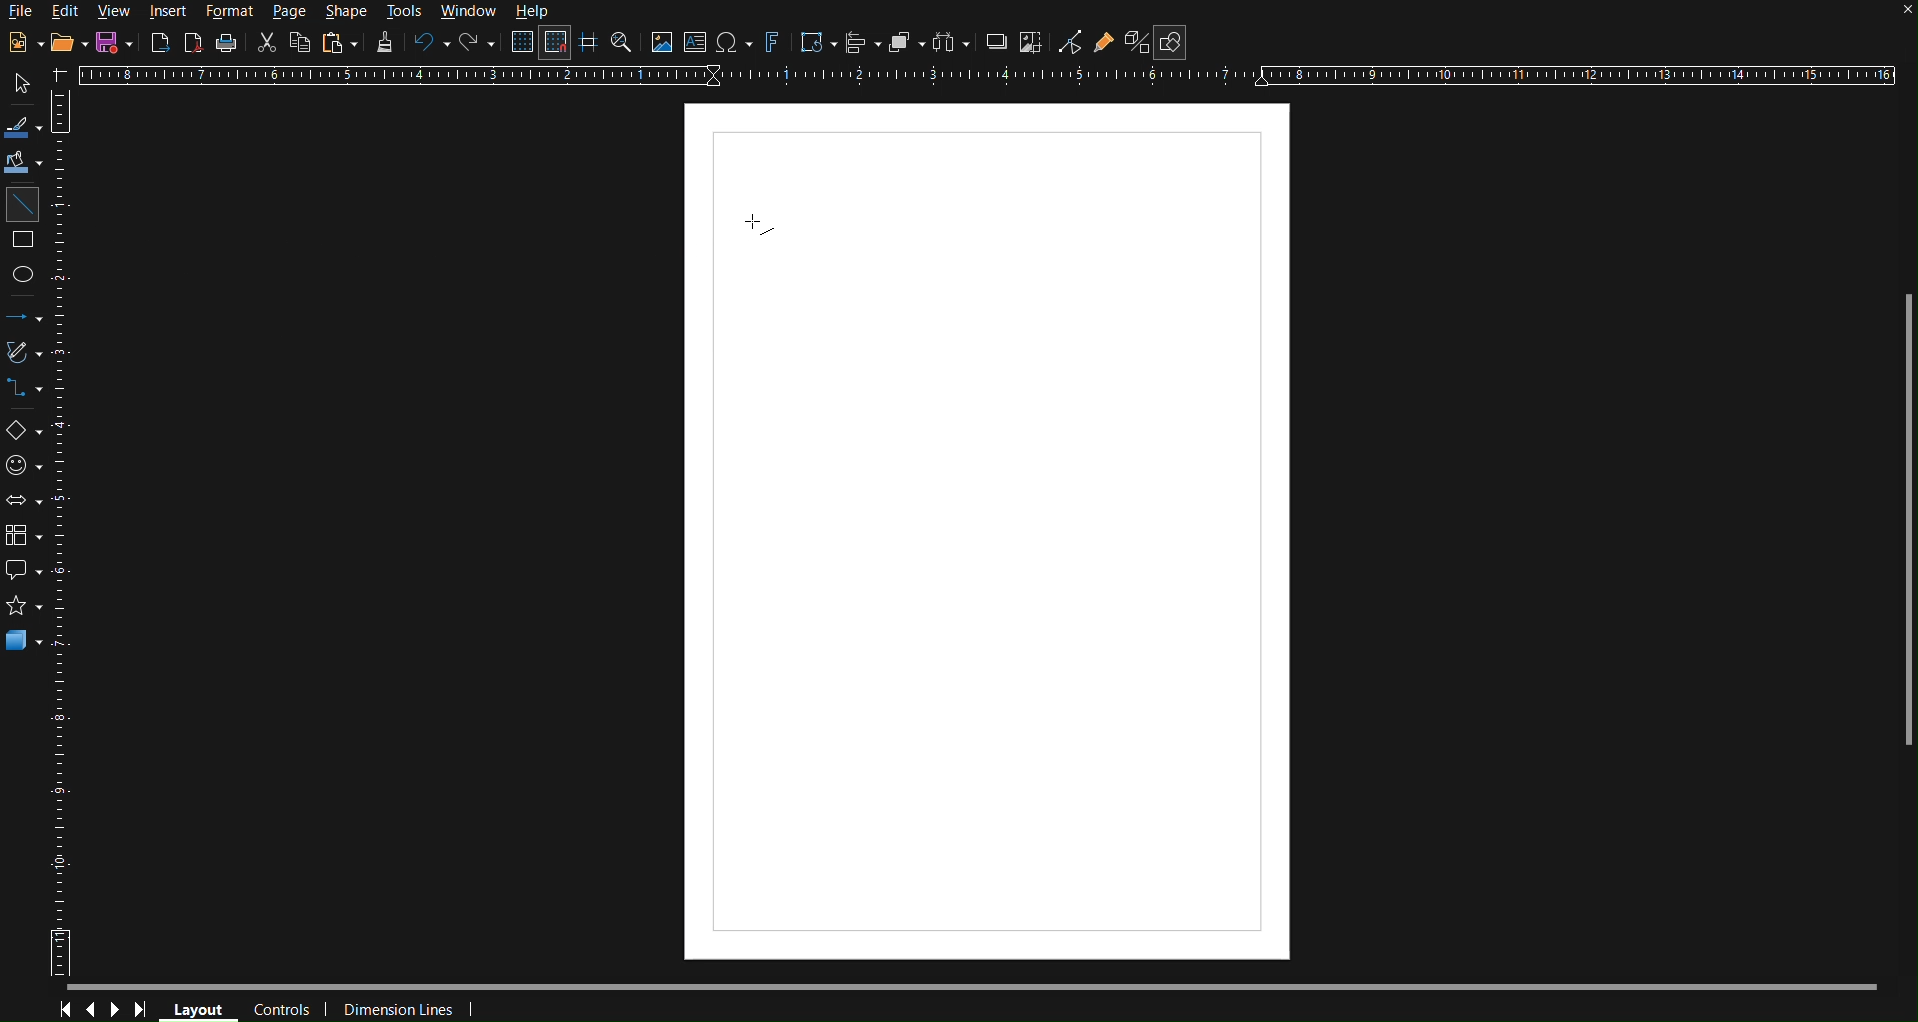 This screenshot has height=1022, width=1918. I want to click on Print, so click(230, 43).